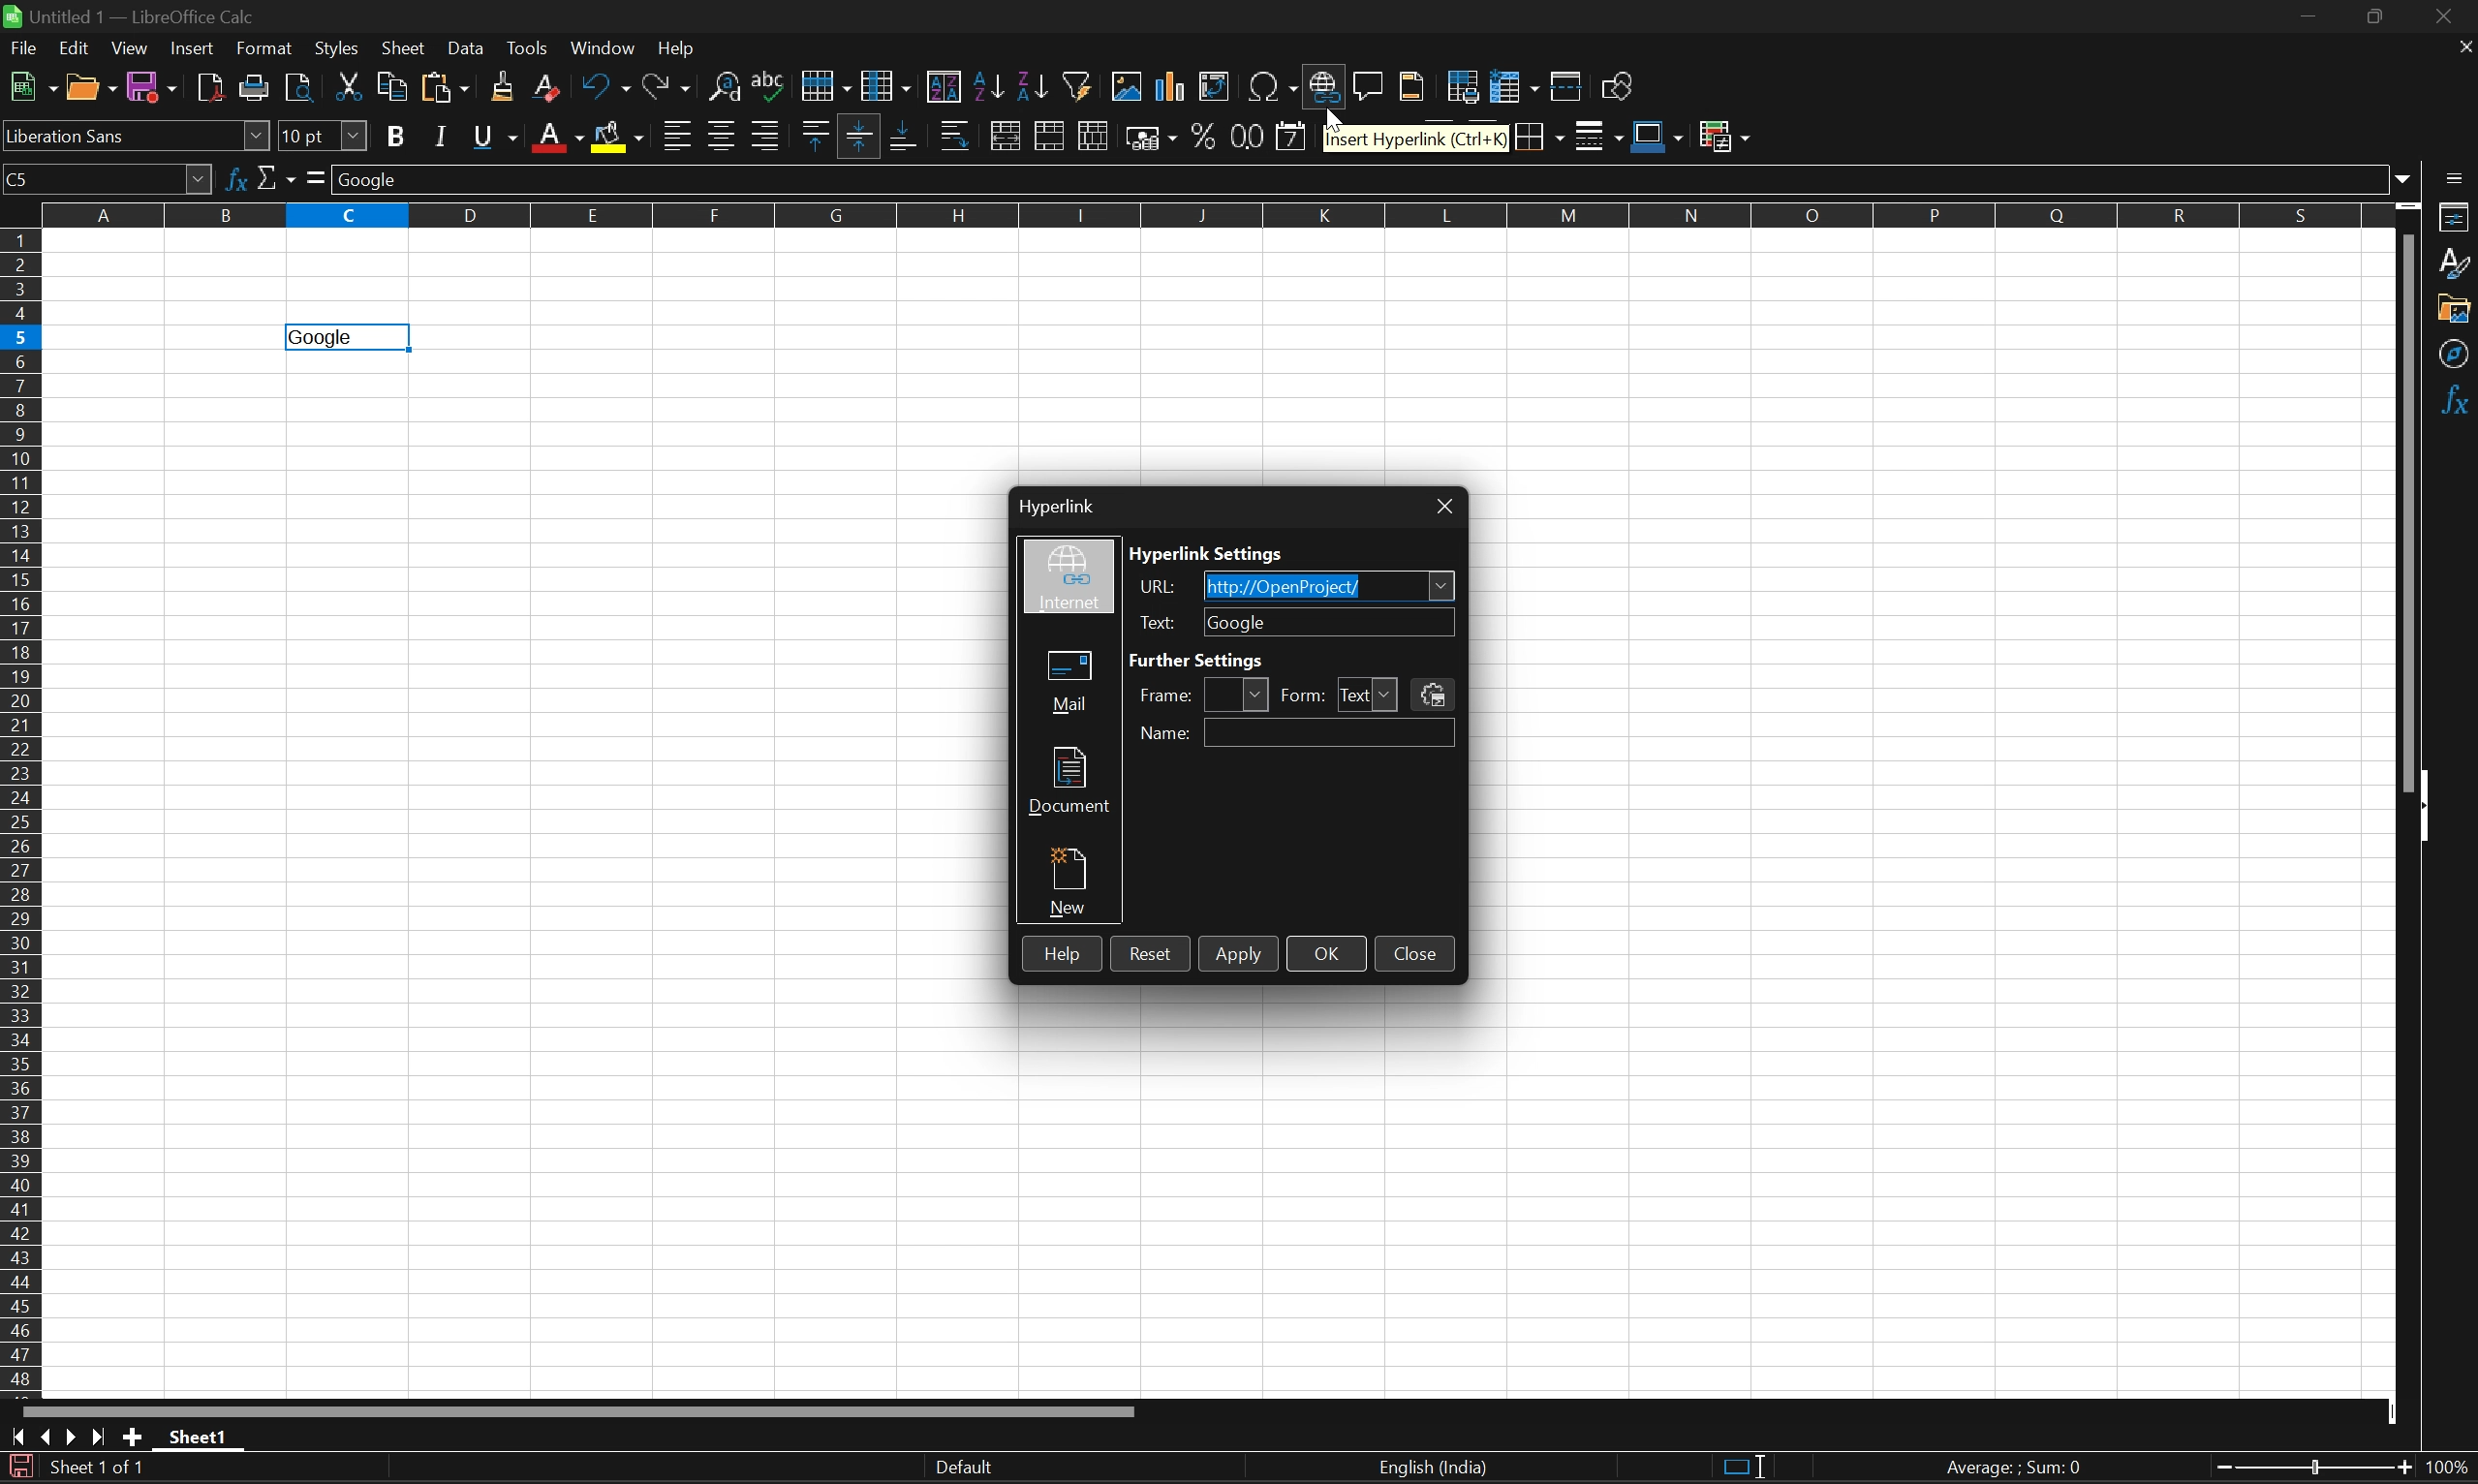 This screenshot has width=2478, height=1484. Describe the element at coordinates (605, 89) in the screenshot. I see `Undo` at that location.